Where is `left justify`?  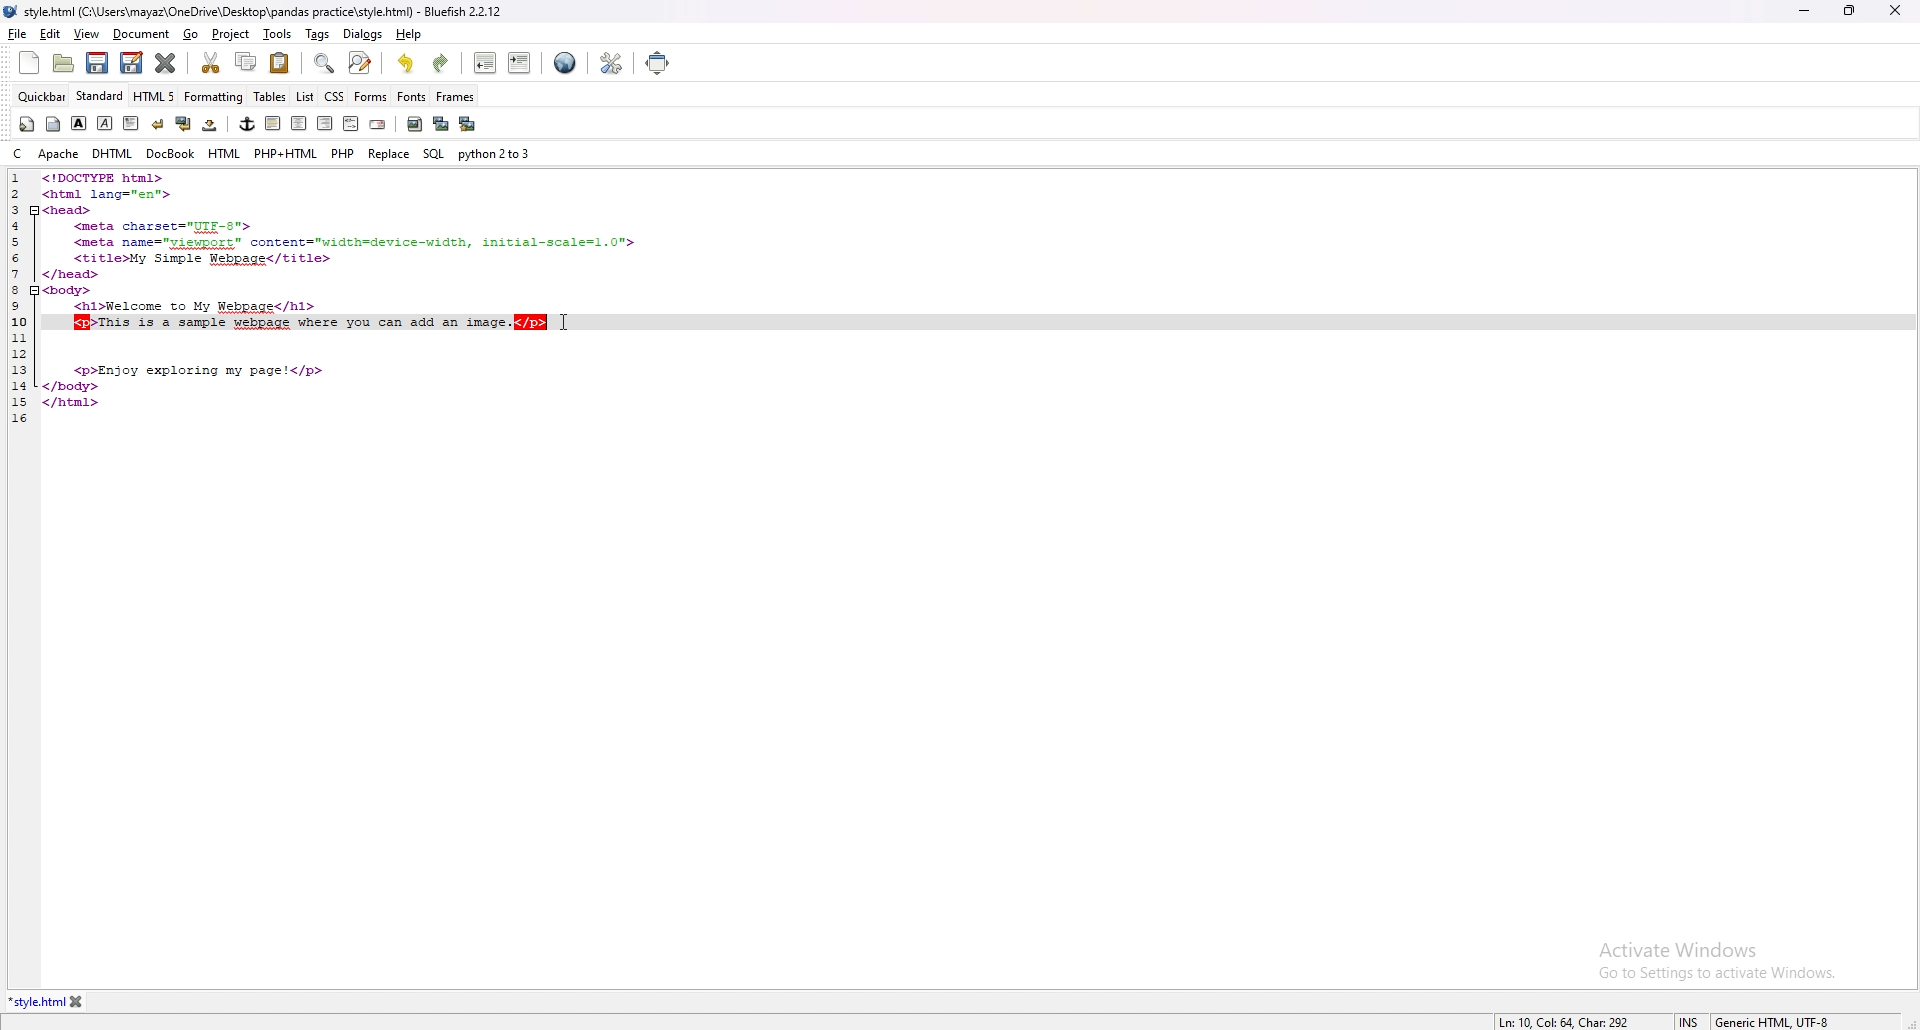
left justify is located at coordinates (274, 124).